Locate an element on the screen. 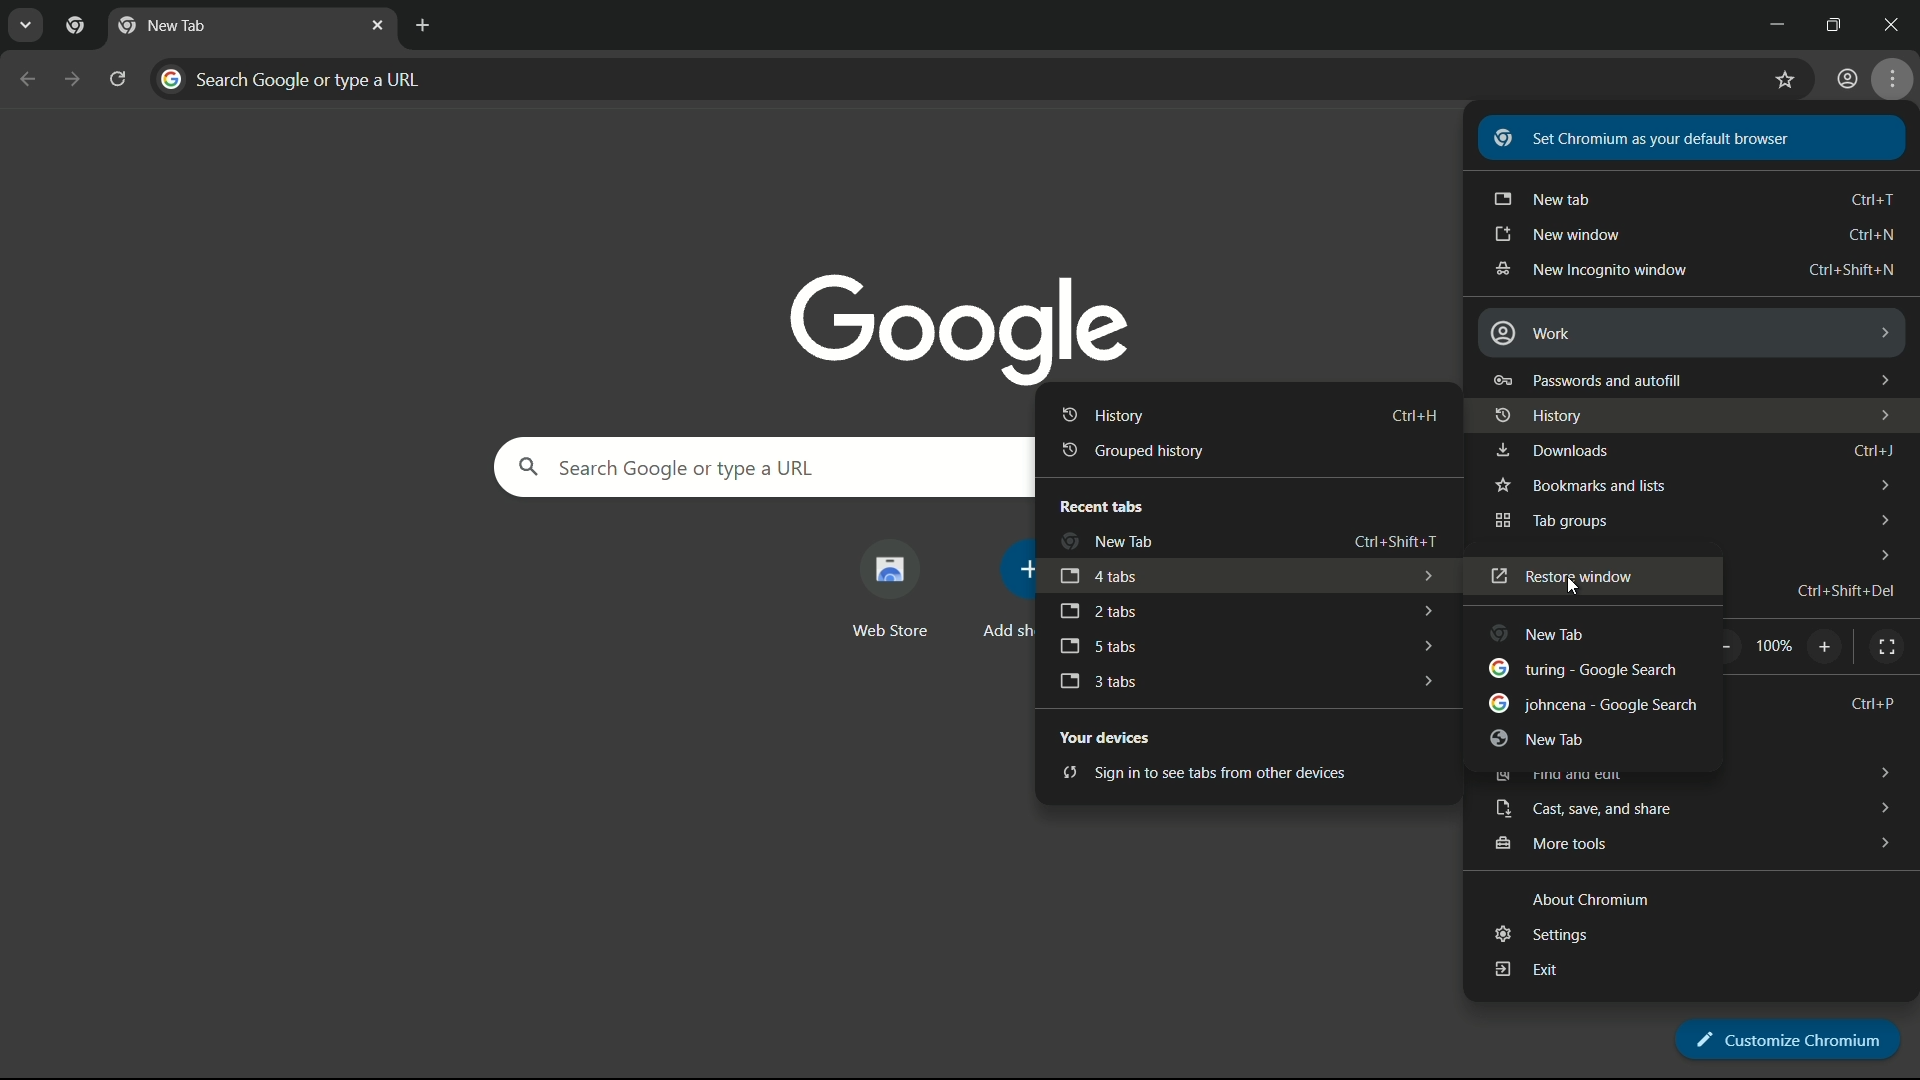 Image resolution: width=1920 pixels, height=1080 pixels. new window is located at coordinates (1558, 235).